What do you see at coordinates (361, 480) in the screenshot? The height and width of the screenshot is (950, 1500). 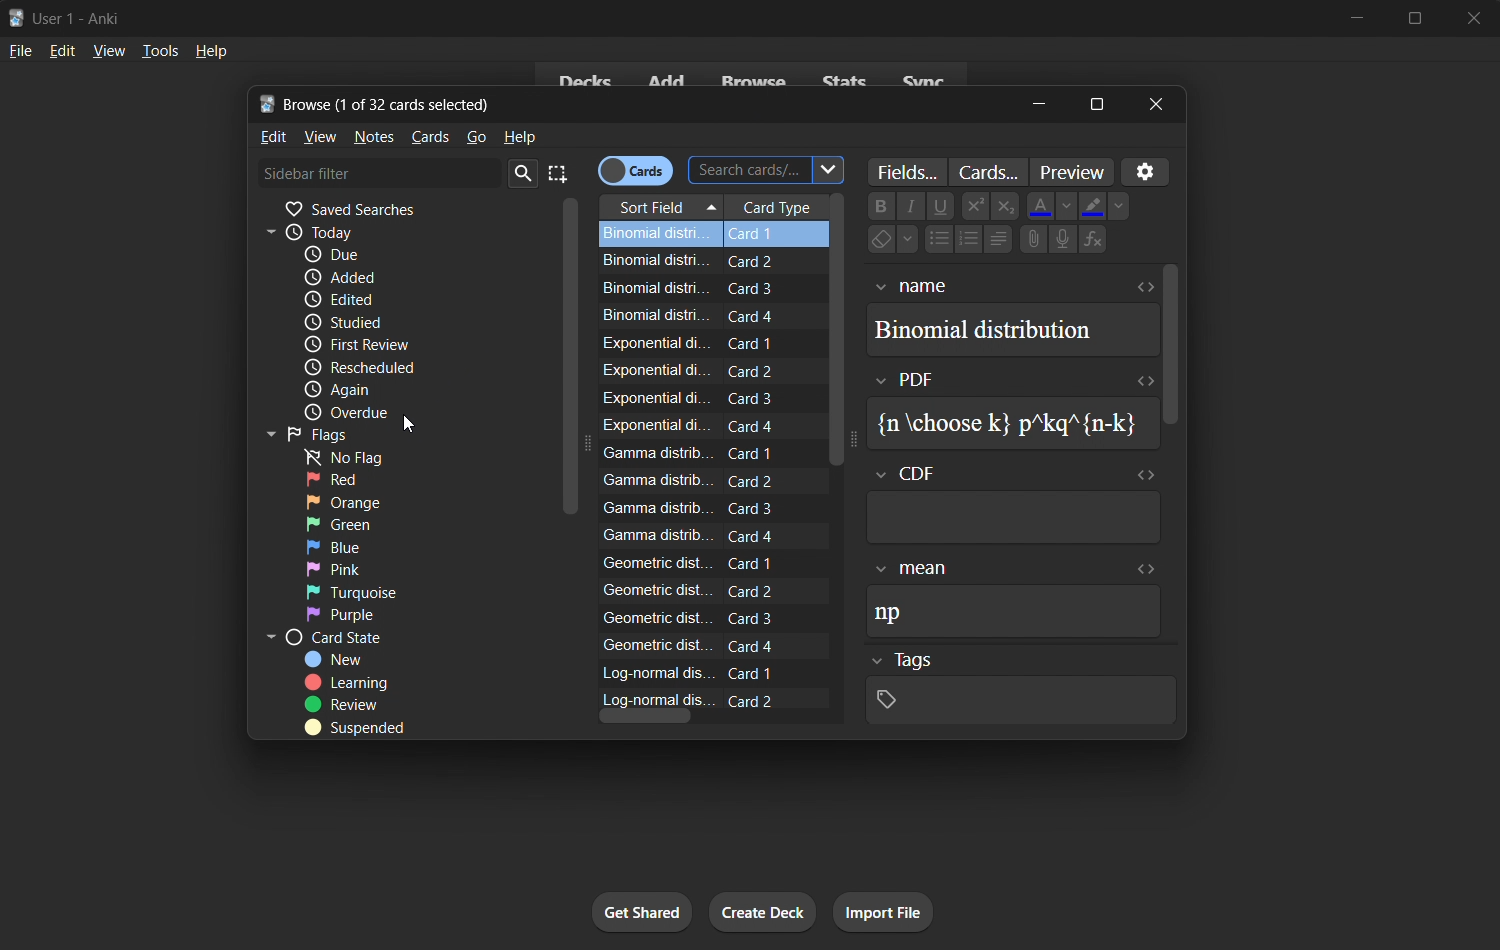 I see `red` at bounding box center [361, 480].